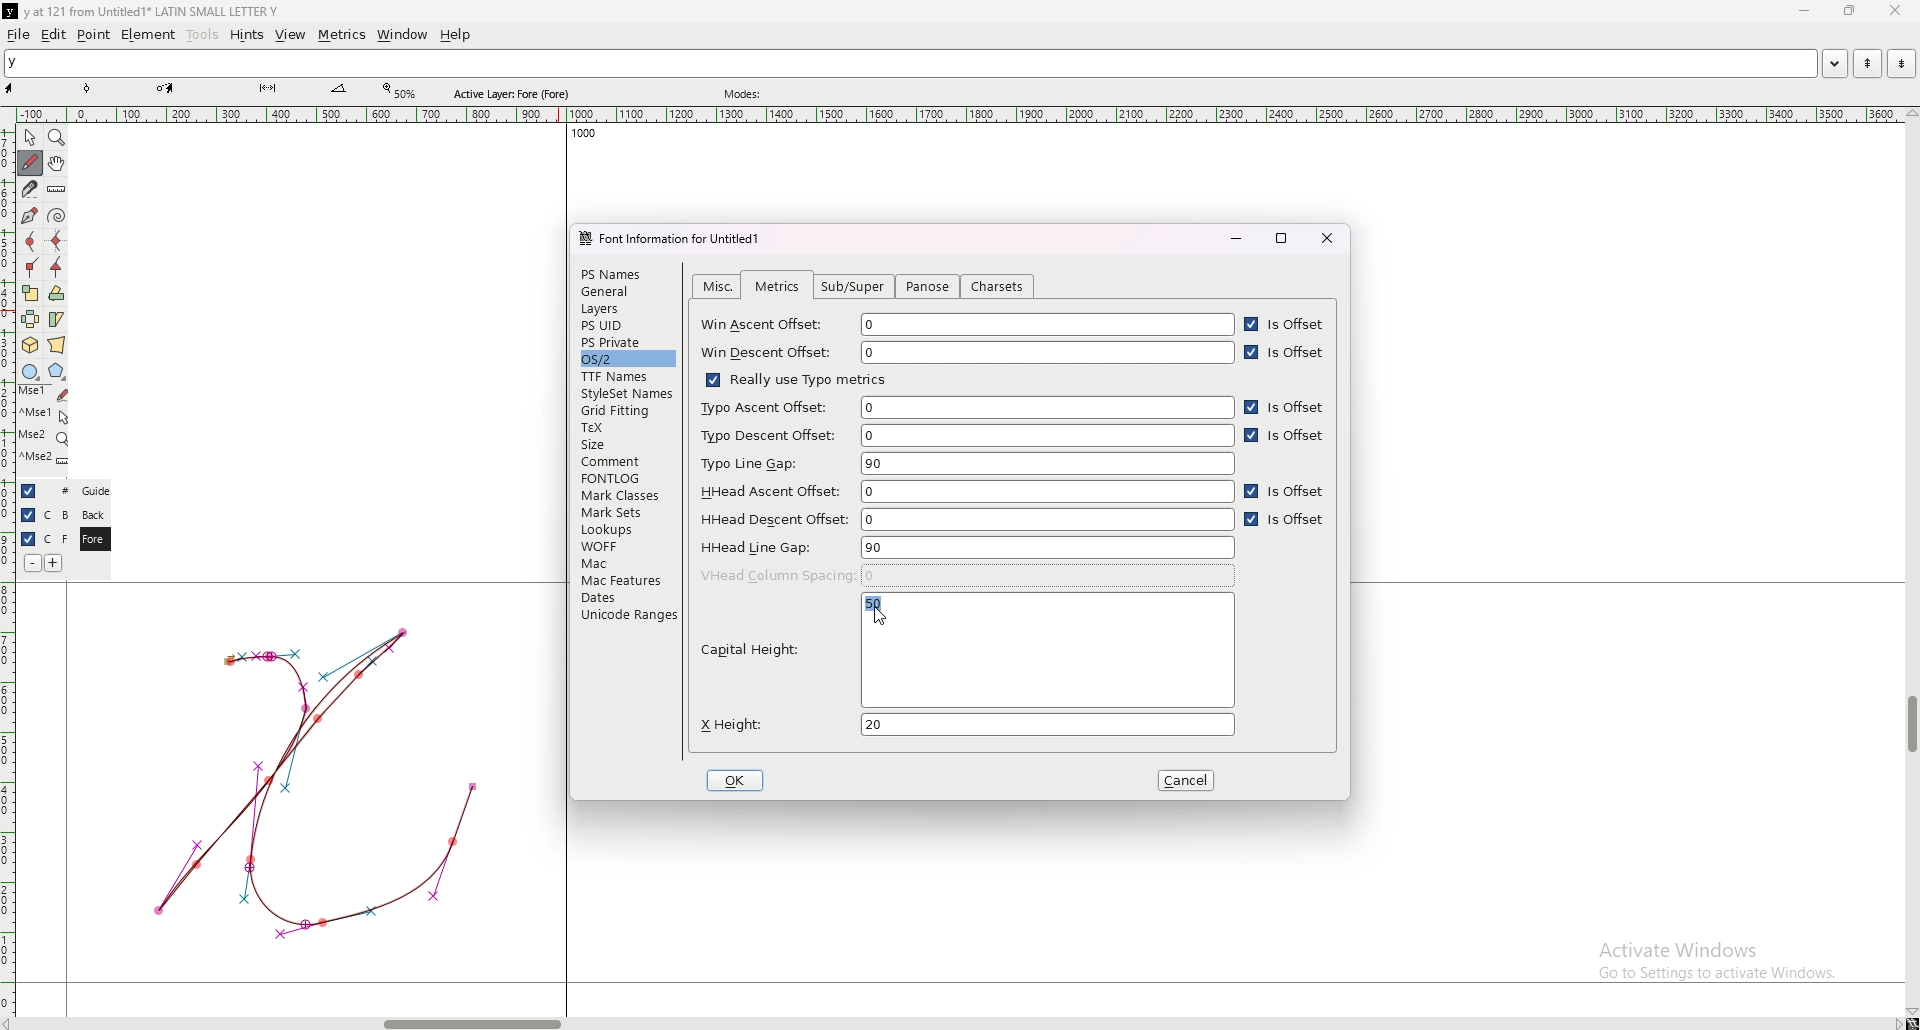  Describe the element at coordinates (32, 563) in the screenshot. I see `remove layer` at that location.